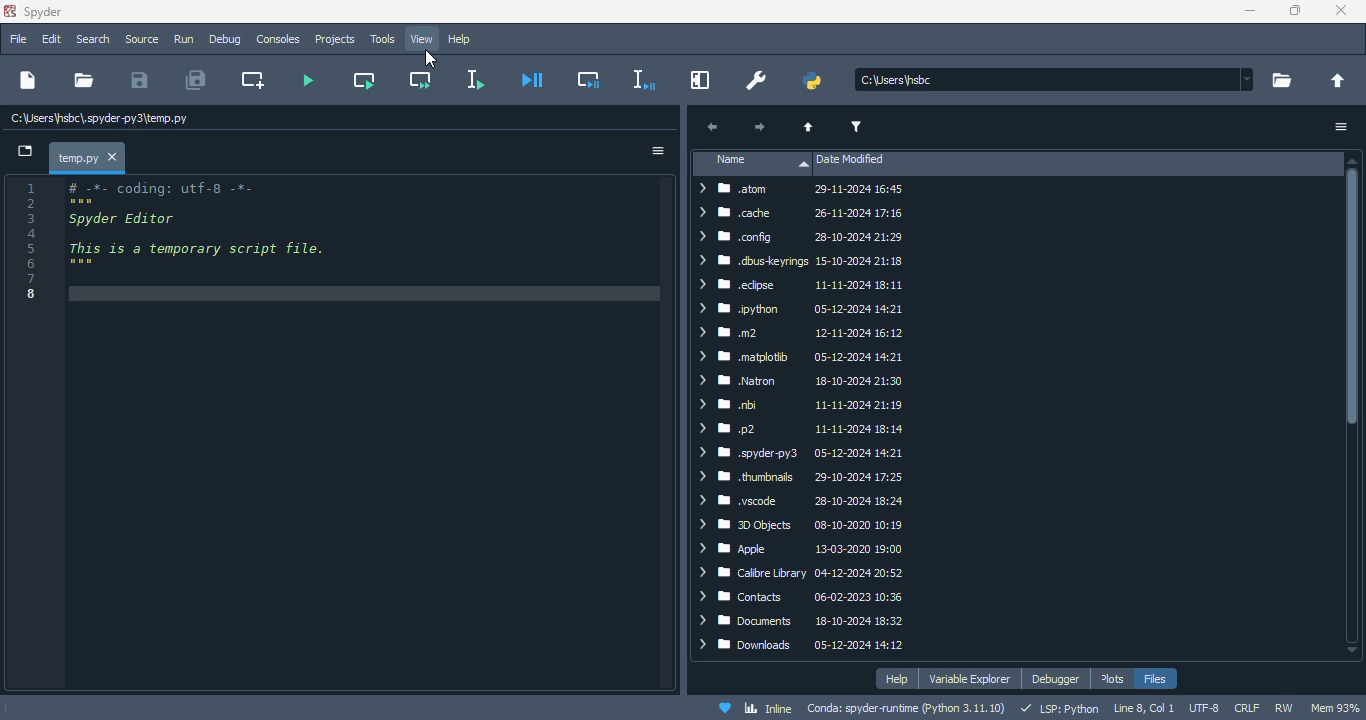 The image size is (1366, 720). I want to click on .config, so click(804, 238).